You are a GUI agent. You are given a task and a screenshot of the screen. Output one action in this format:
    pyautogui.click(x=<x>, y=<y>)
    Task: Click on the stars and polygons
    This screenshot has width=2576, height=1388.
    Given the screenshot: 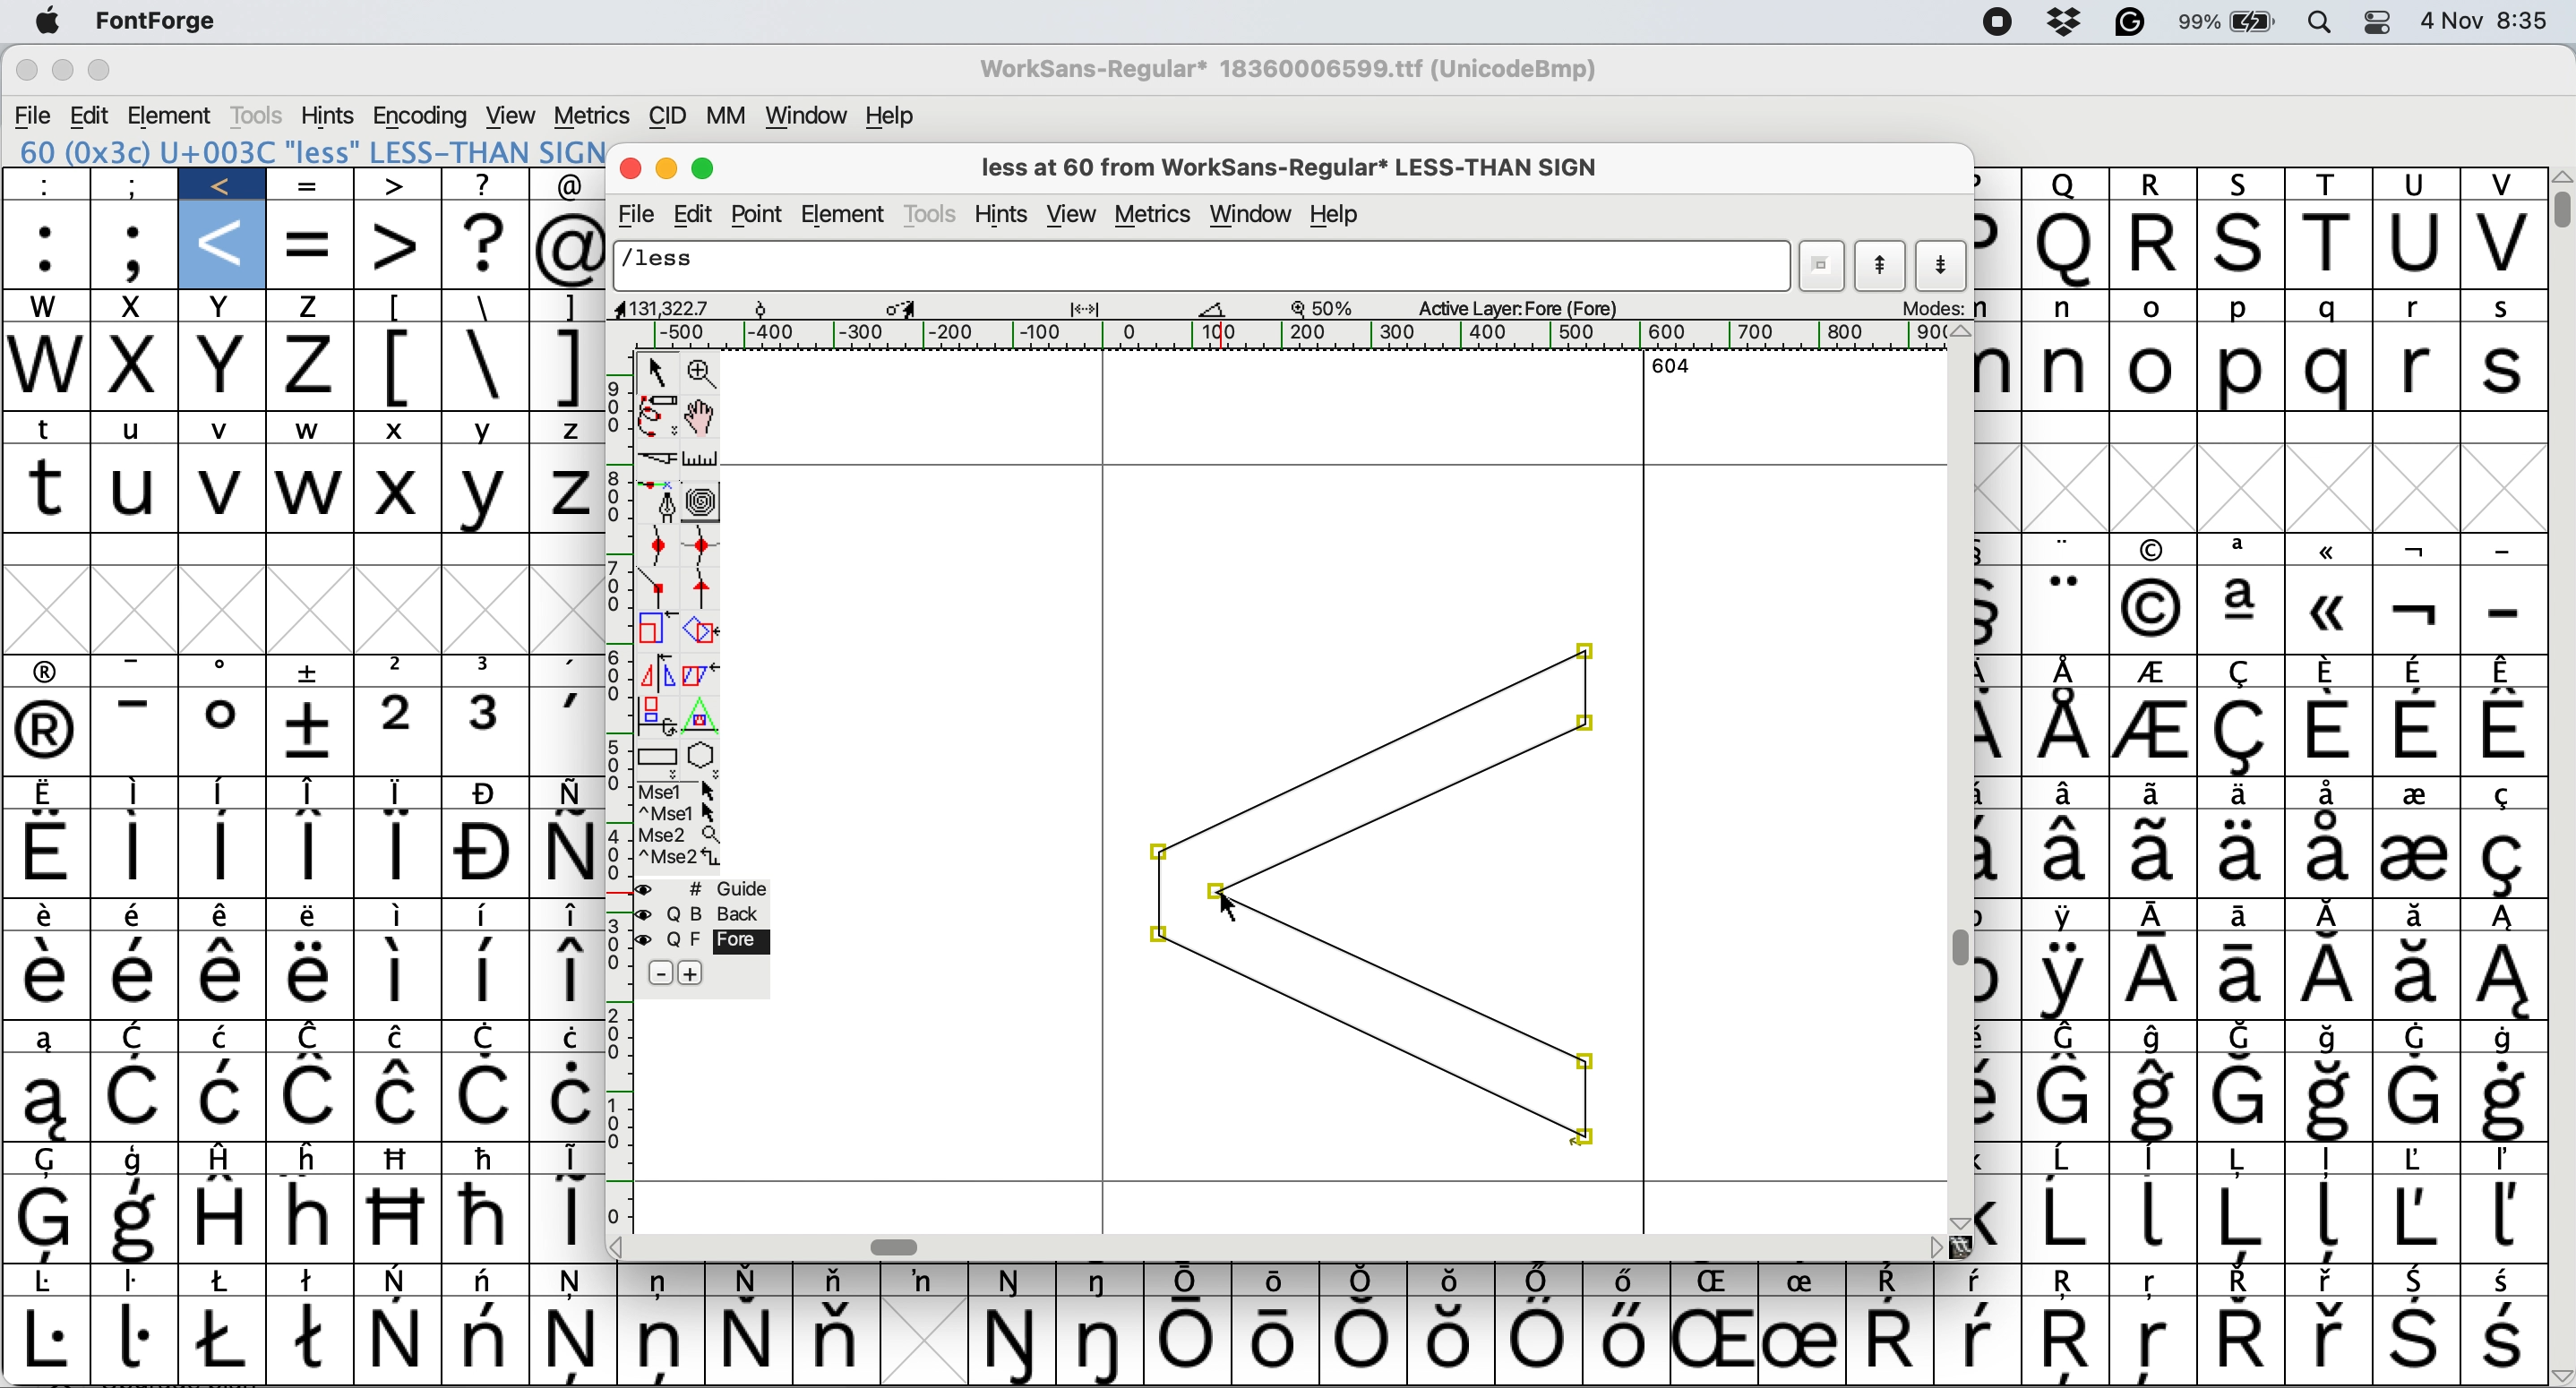 What is the action you would take?
    pyautogui.click(x=704, y=755)
    